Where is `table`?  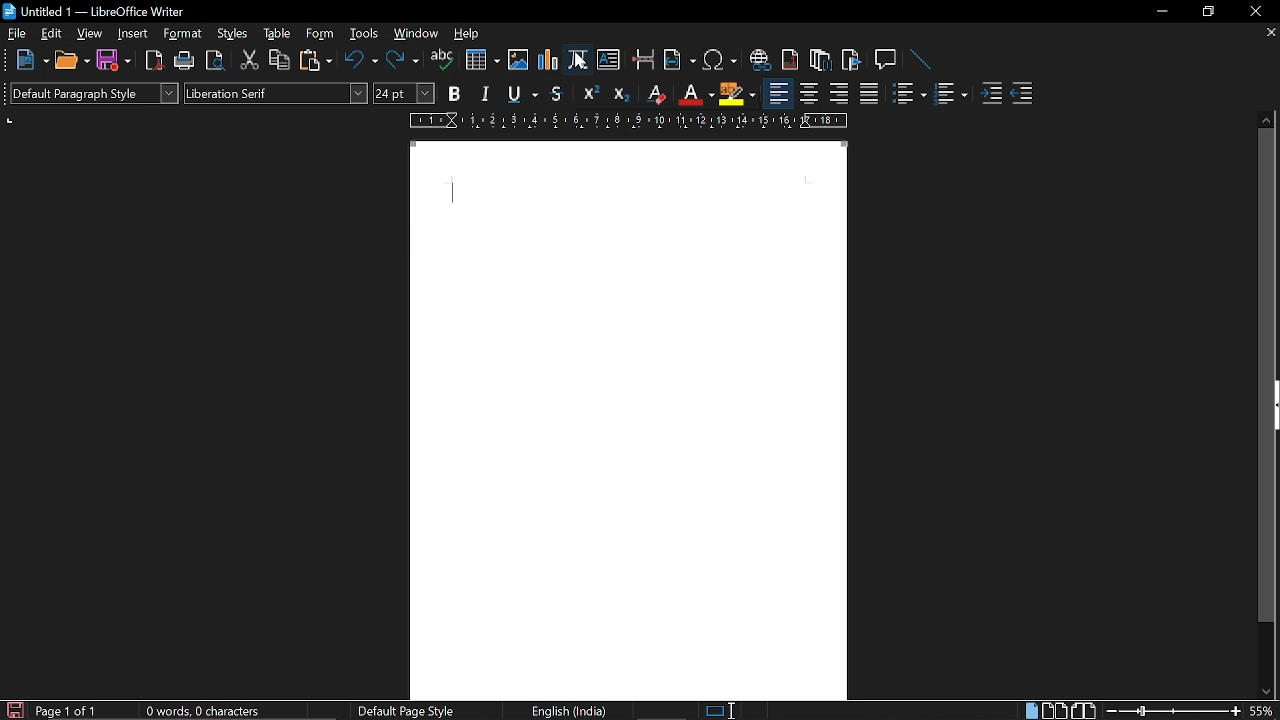 table is located at coordinates (275, 34).